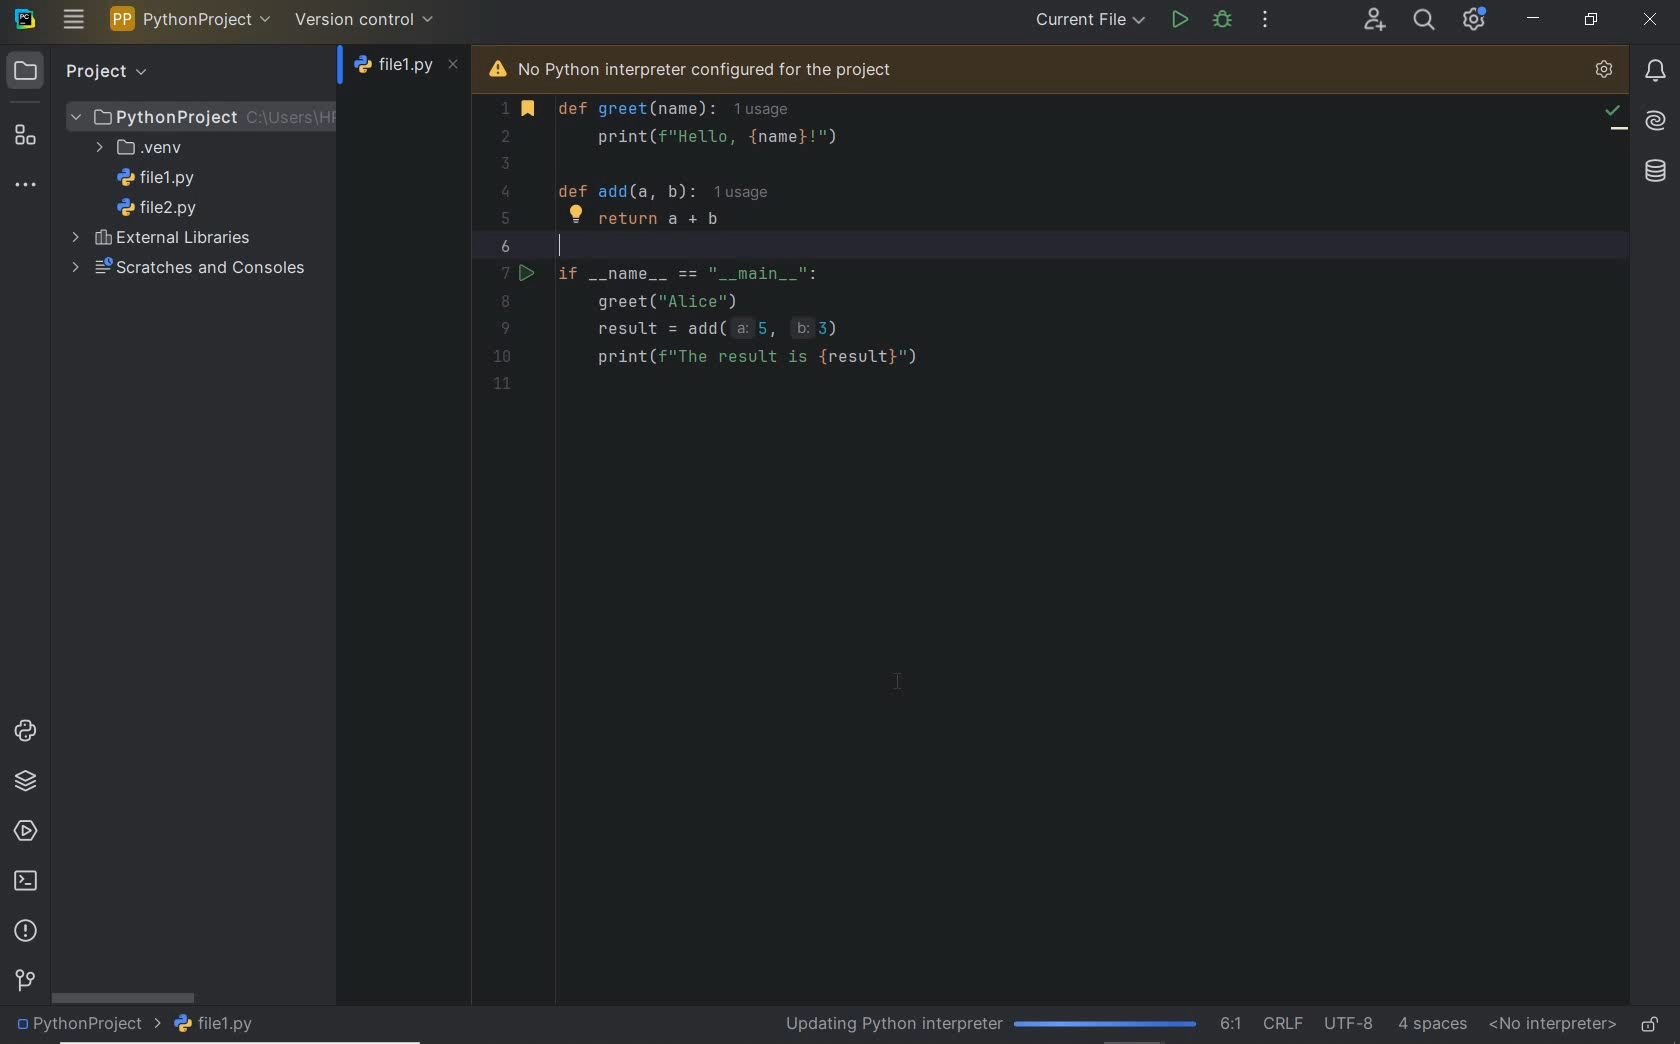 This screenshot has width=1680, height=1044. What do you see at coordinates (1475, 22) in the screenshot?
I see `Ide and Project Settings` at bounding box center [1475, 22].